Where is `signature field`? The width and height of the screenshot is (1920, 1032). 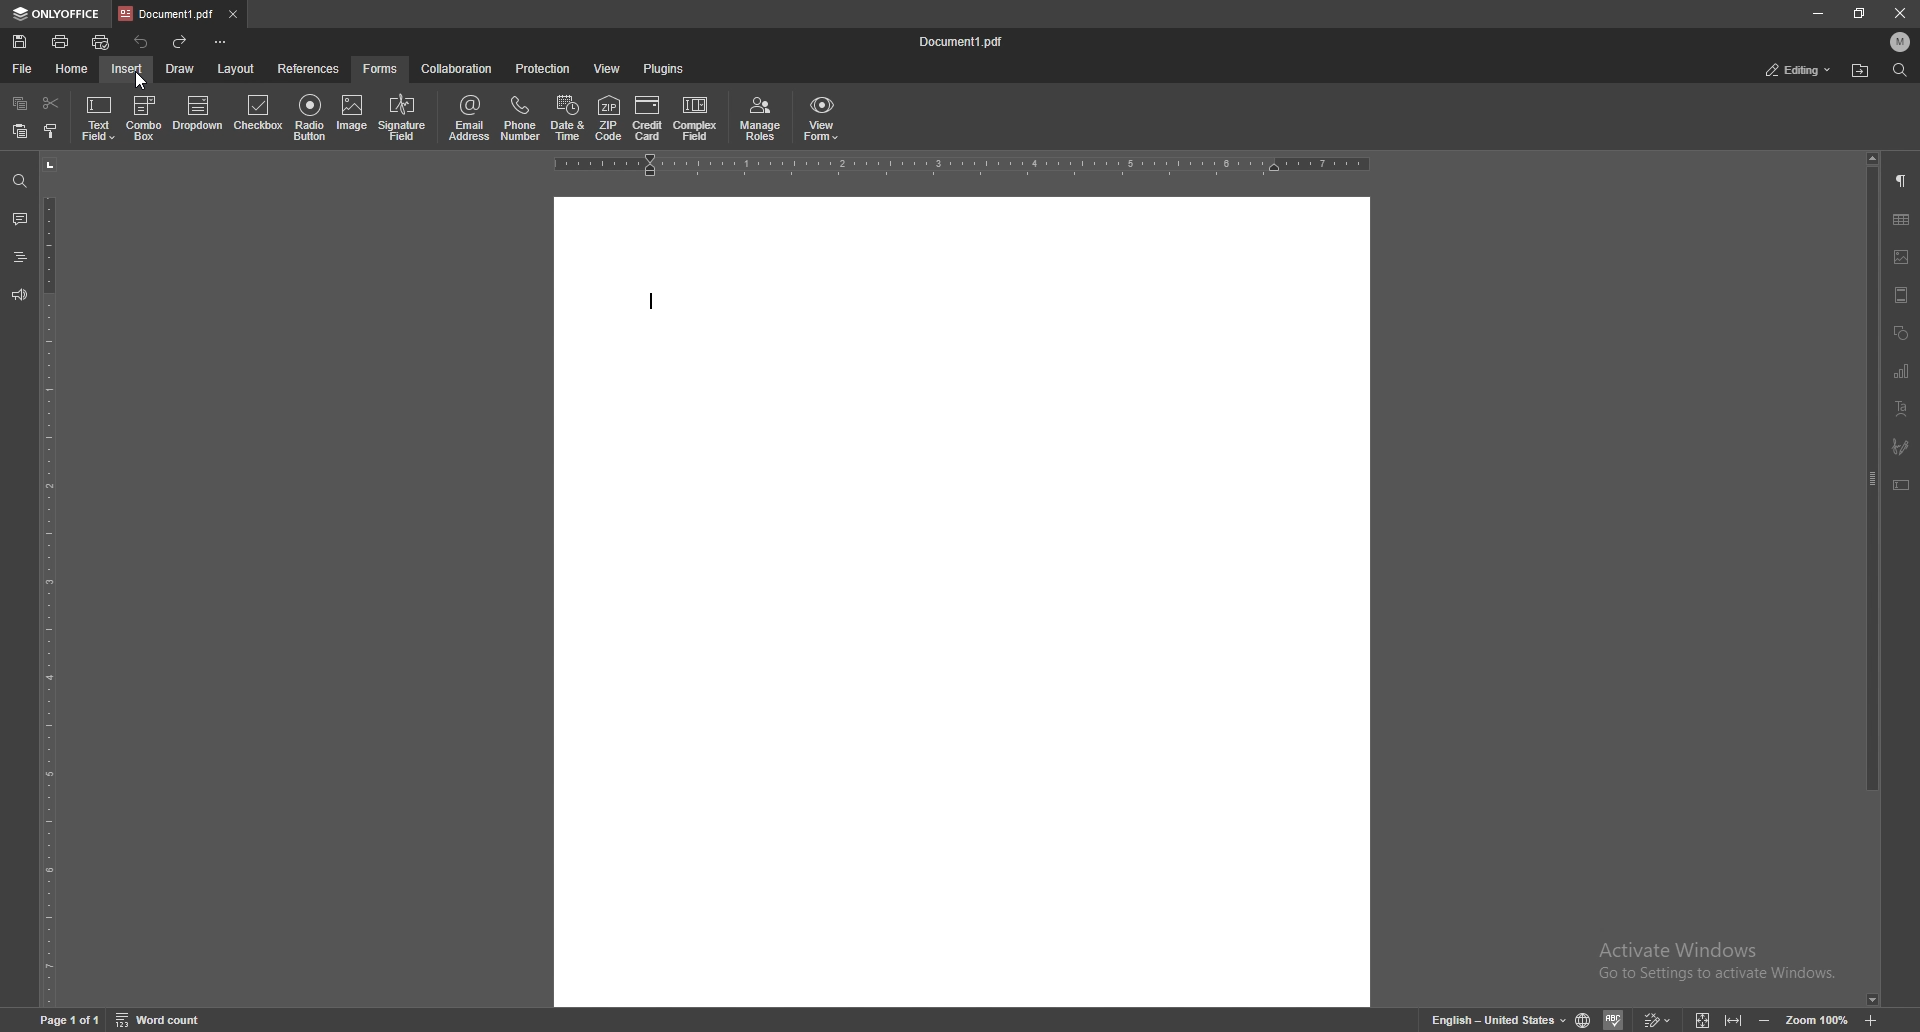 signature field is located at coordinates (403, 119).